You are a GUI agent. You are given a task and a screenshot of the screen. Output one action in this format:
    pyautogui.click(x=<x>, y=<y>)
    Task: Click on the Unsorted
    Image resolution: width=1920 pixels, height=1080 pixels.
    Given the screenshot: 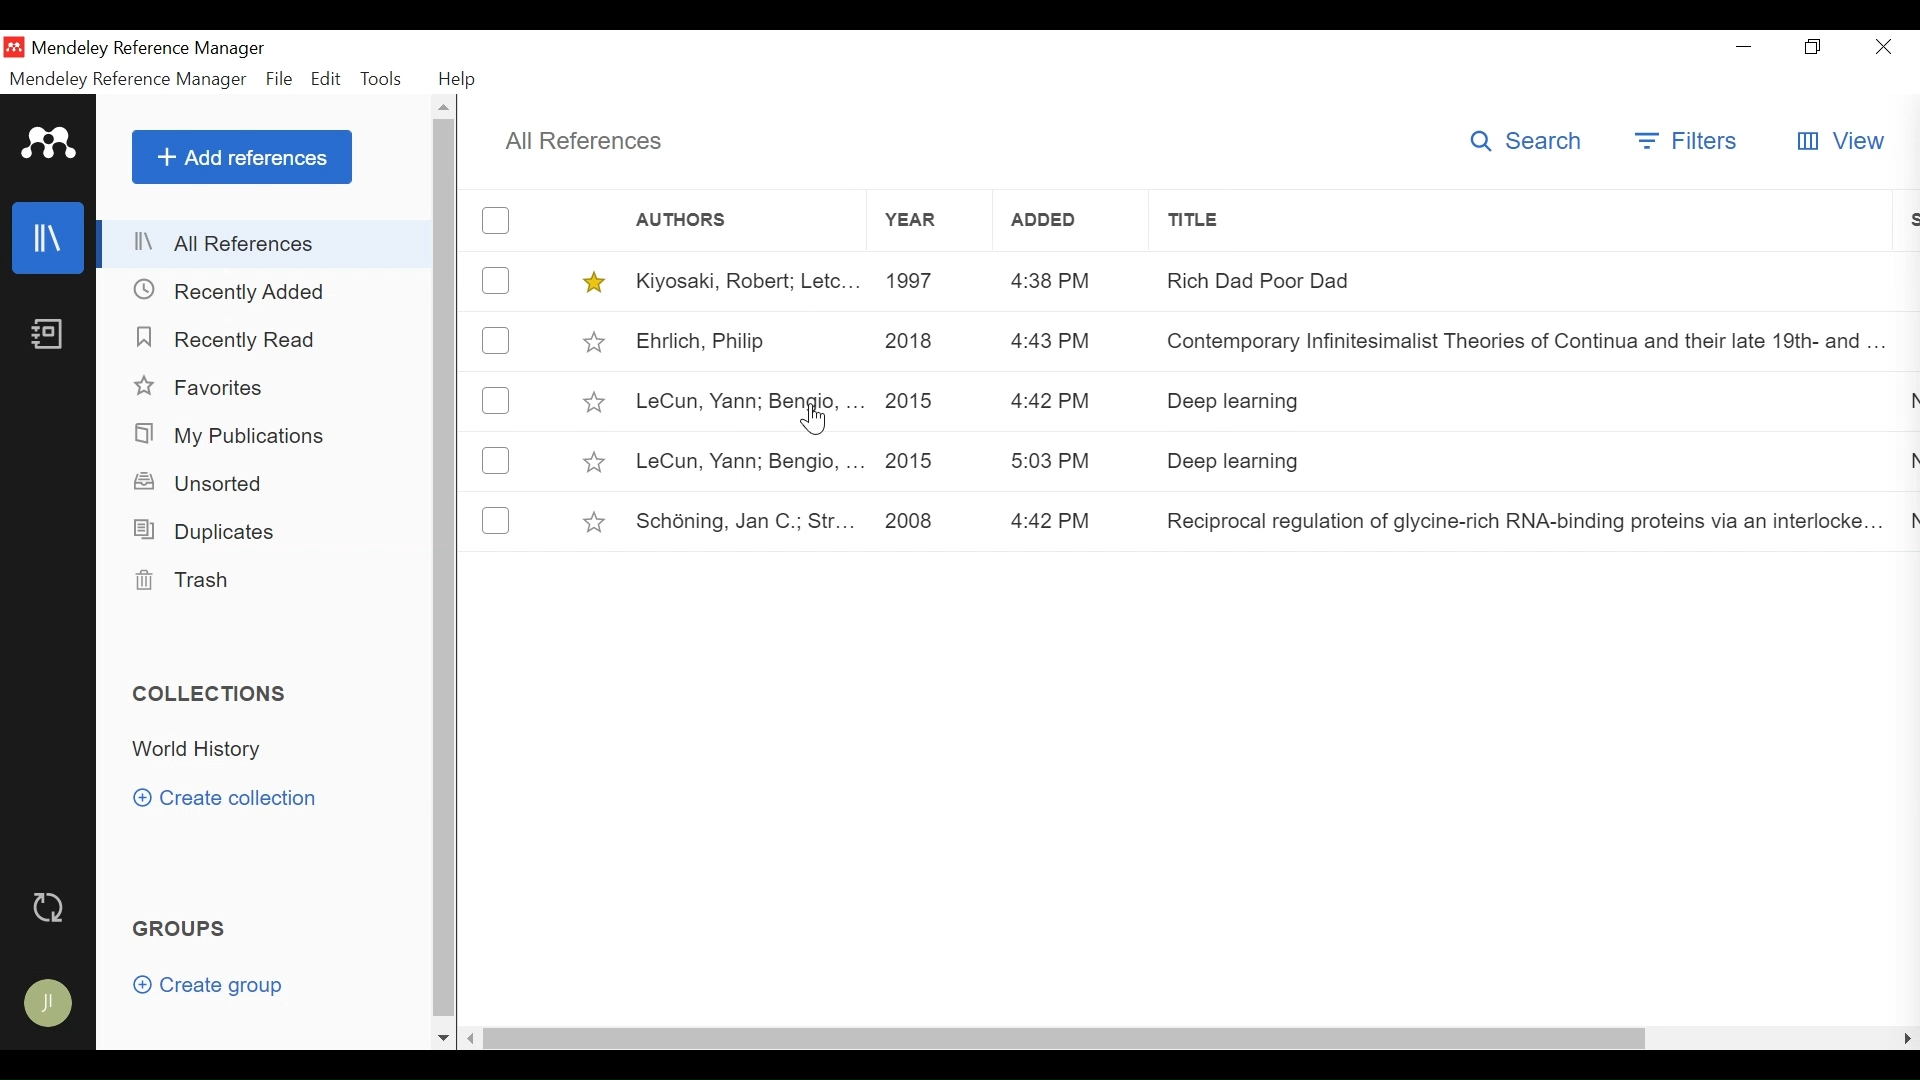 What is the action you would take?
    pyautogui.click(x=201, y=483)
    